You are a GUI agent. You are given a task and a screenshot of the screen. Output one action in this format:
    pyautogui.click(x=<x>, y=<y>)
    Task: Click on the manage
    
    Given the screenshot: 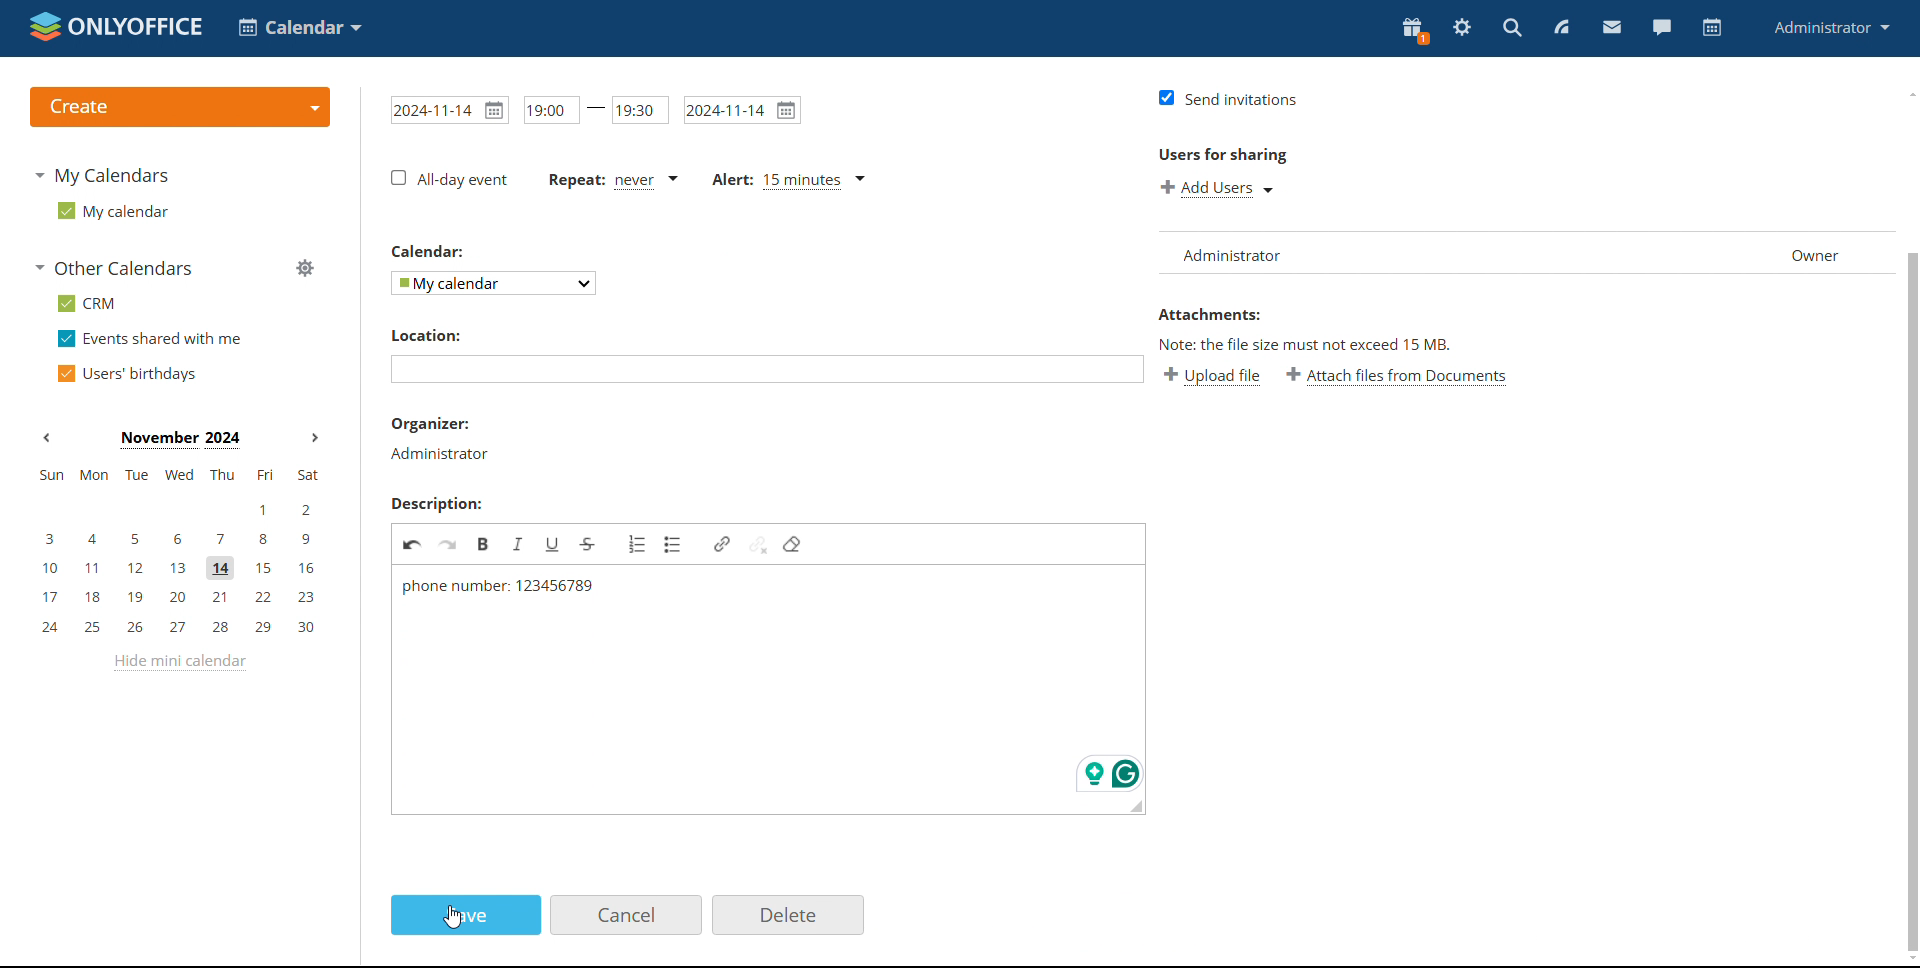 What is the action you would take?
    pyautogui.click(x=305, y=270)
    